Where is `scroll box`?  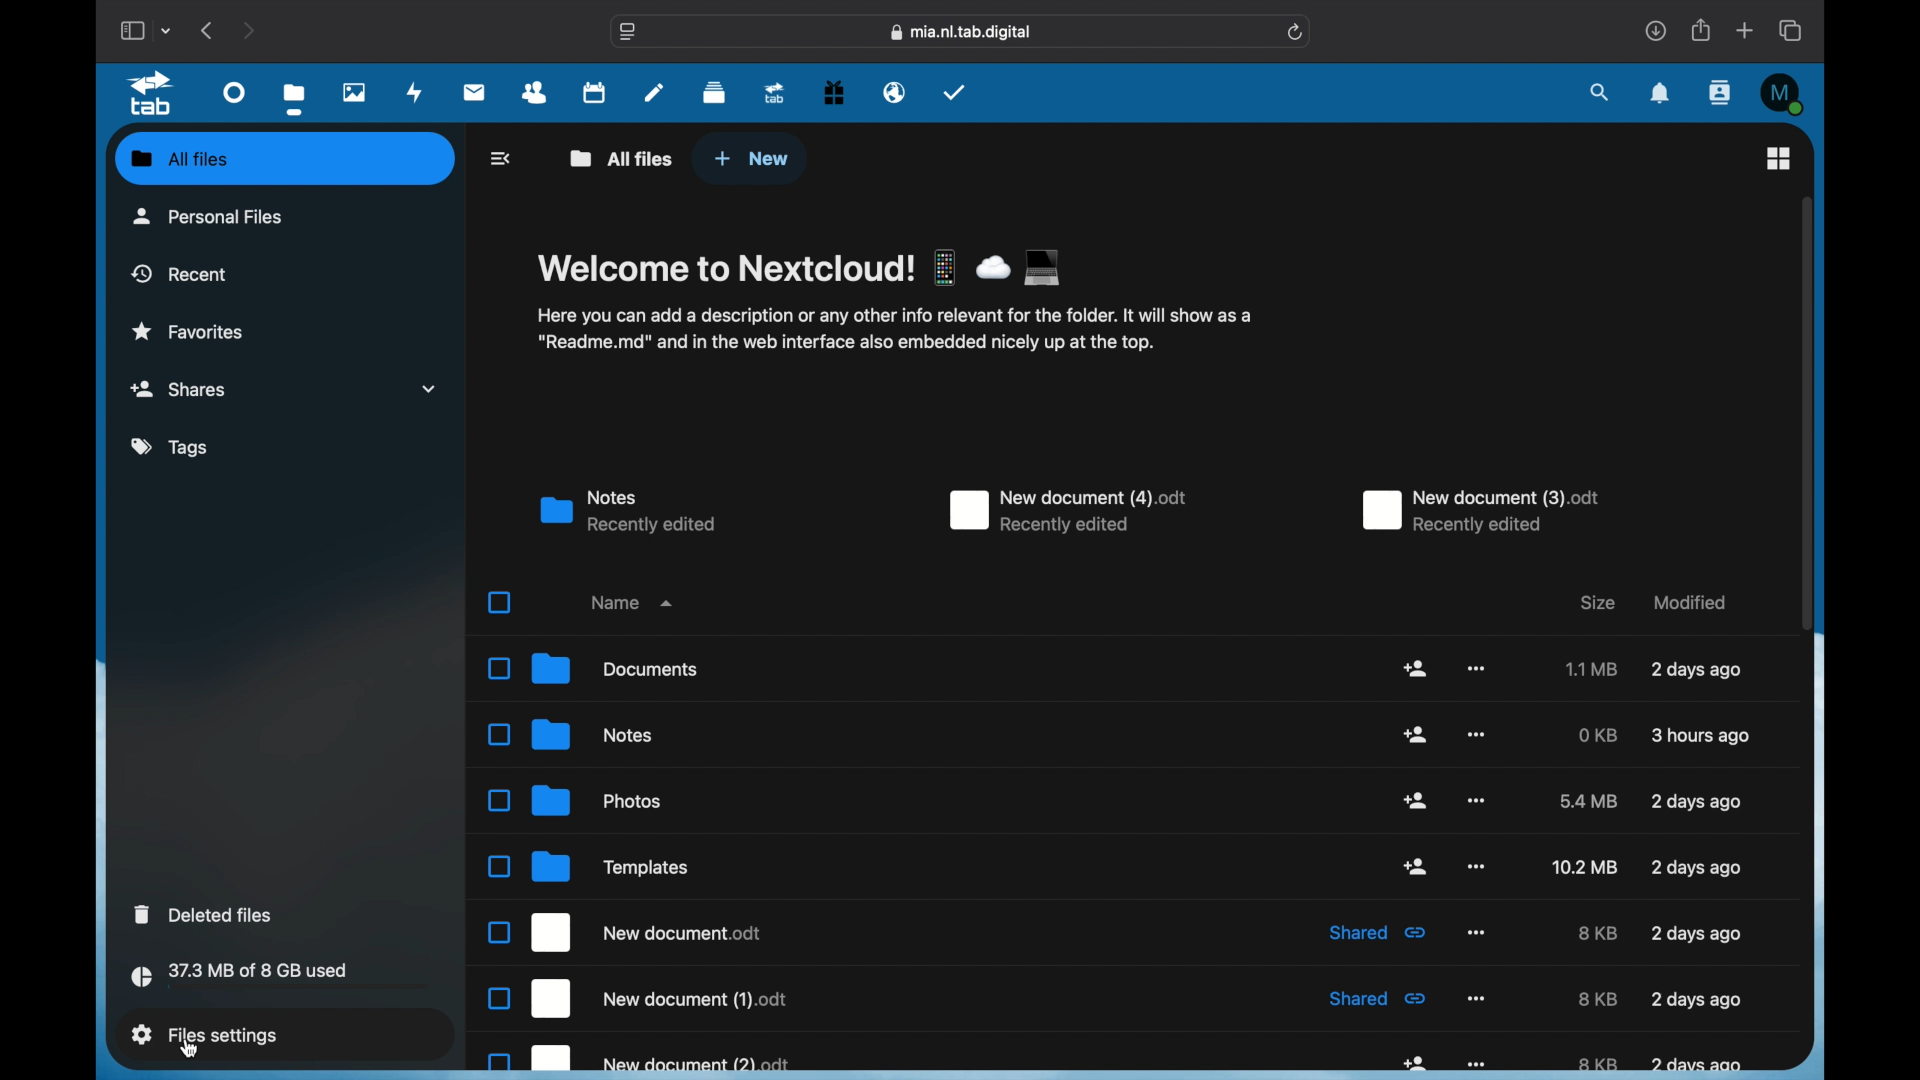
scroll box is located at coordinates (1808, 412).